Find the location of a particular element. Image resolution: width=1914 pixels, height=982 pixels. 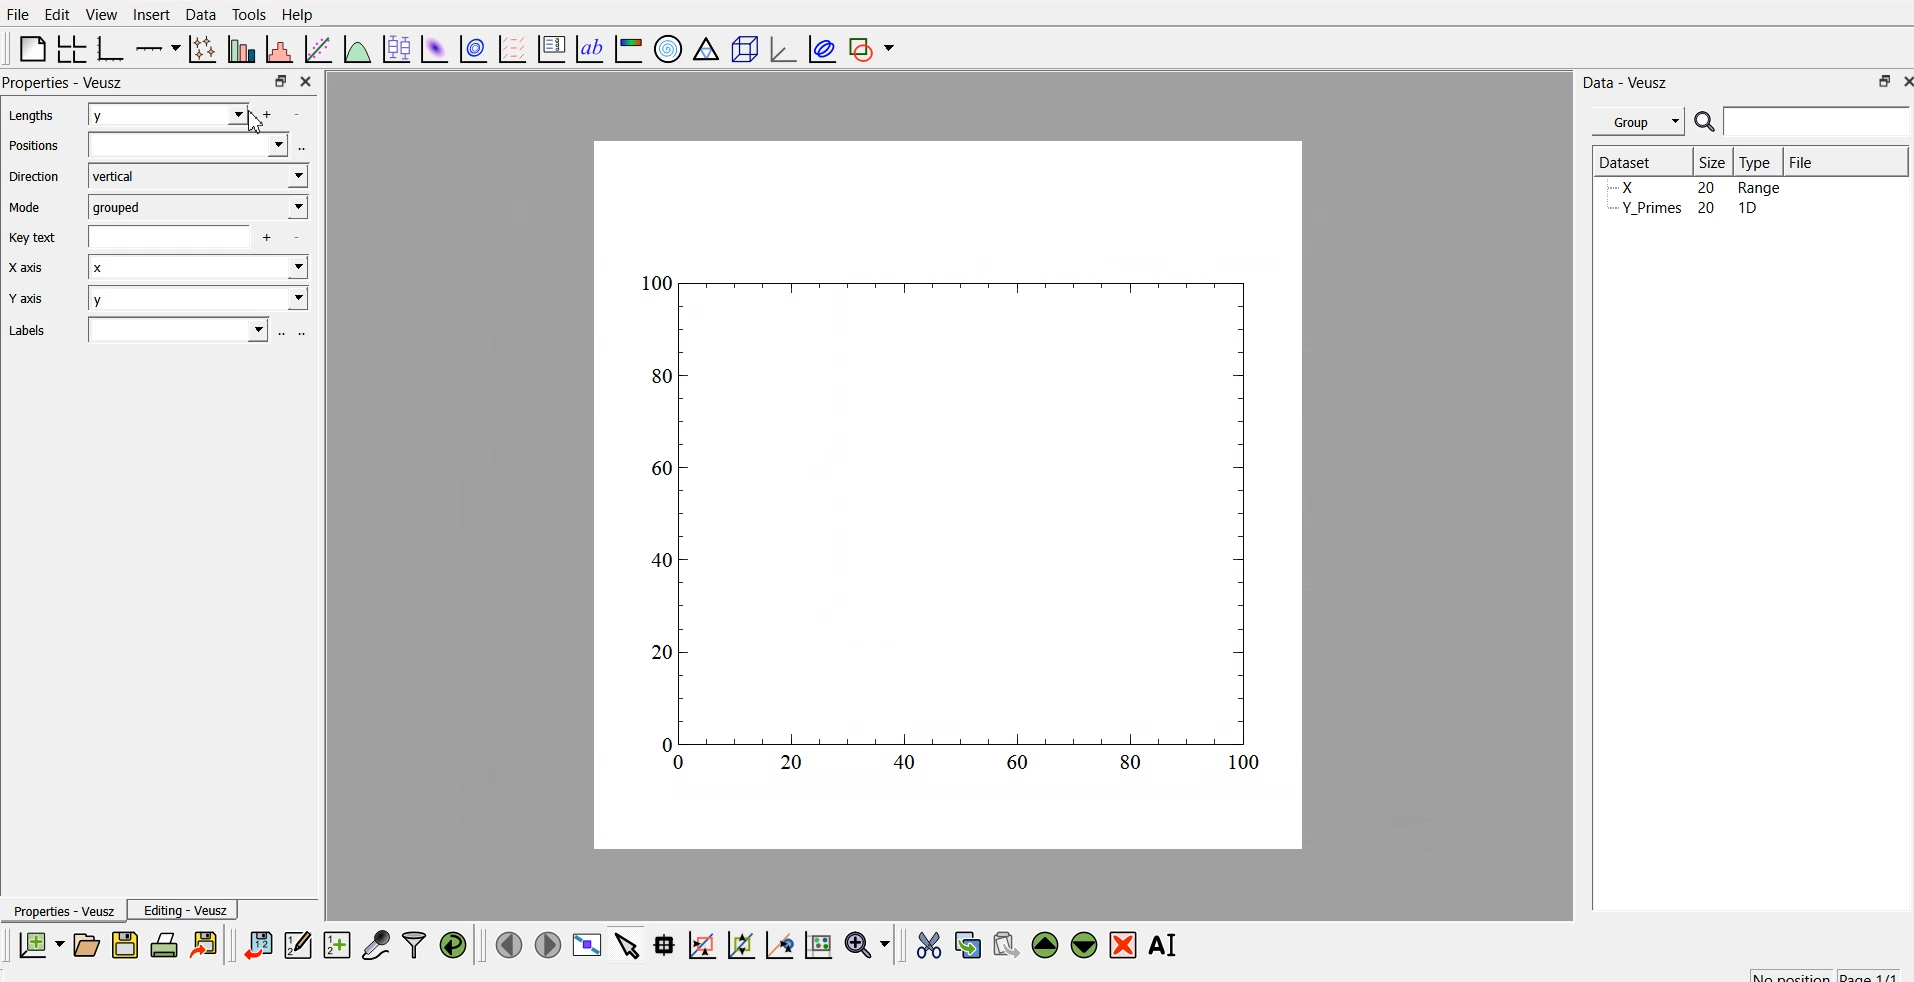

Tools is located at coordinates (248, 13).